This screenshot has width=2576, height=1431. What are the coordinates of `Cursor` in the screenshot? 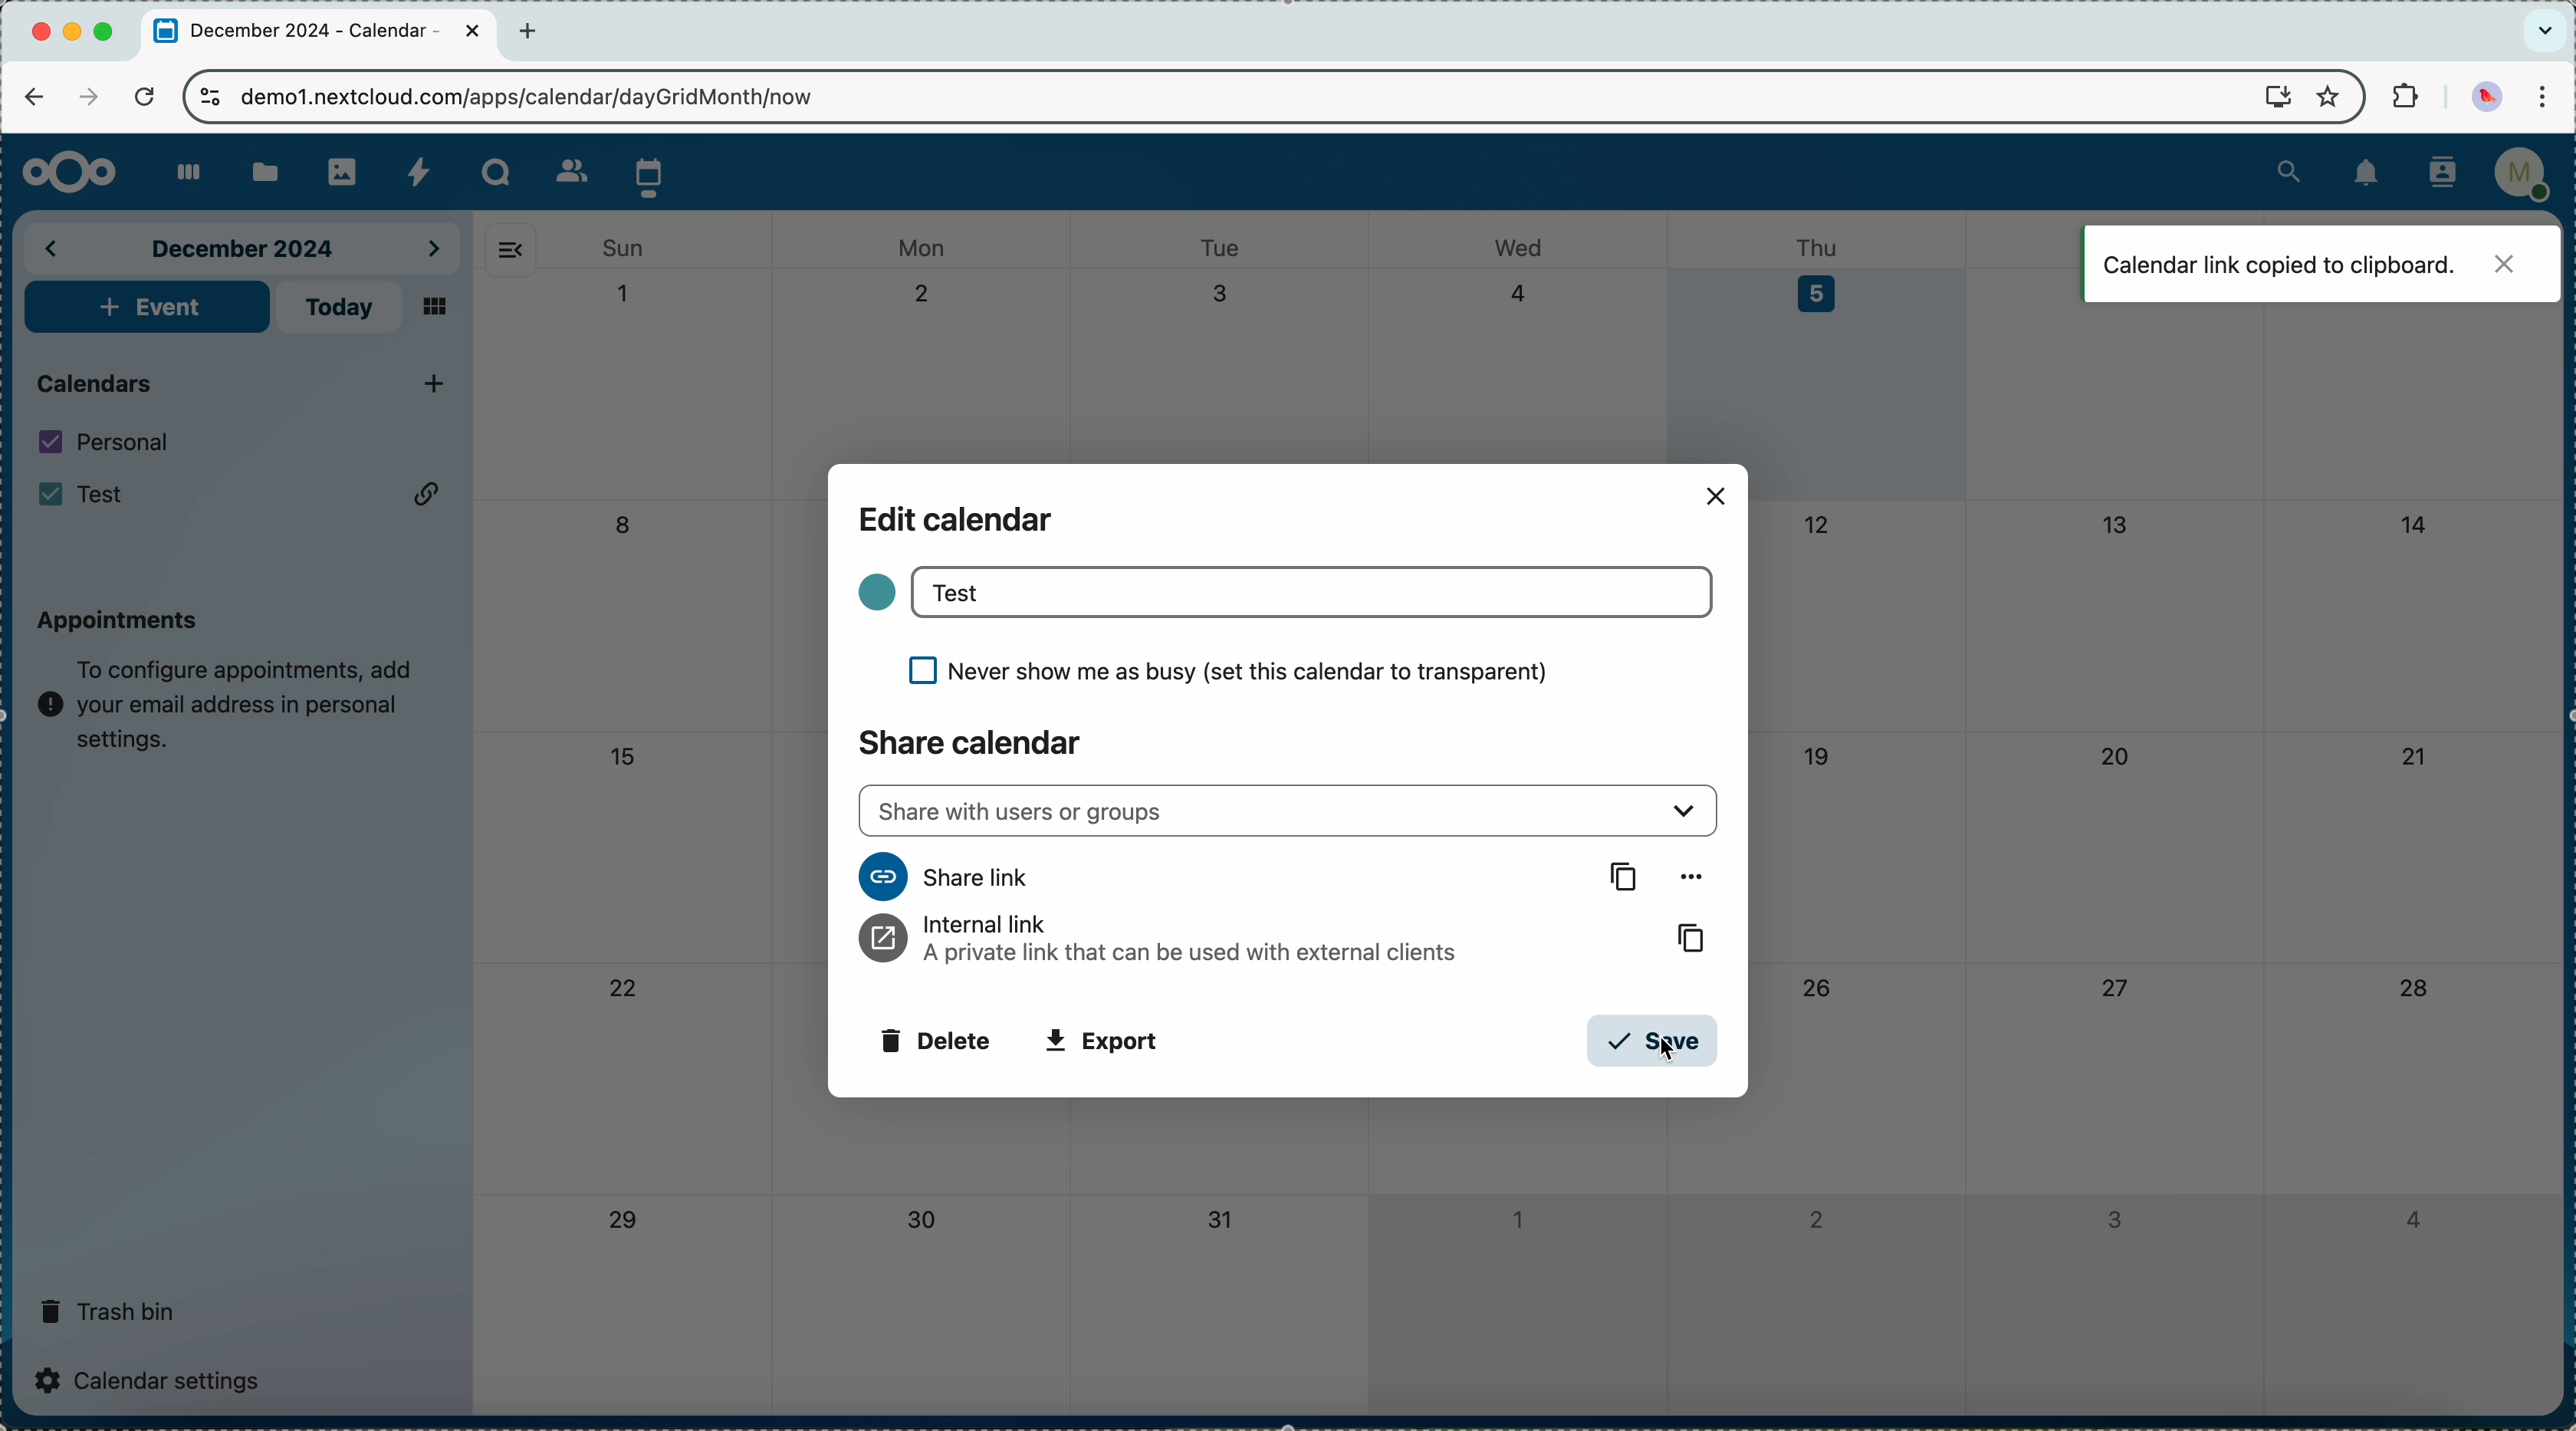 It's located at (1665, 1048).